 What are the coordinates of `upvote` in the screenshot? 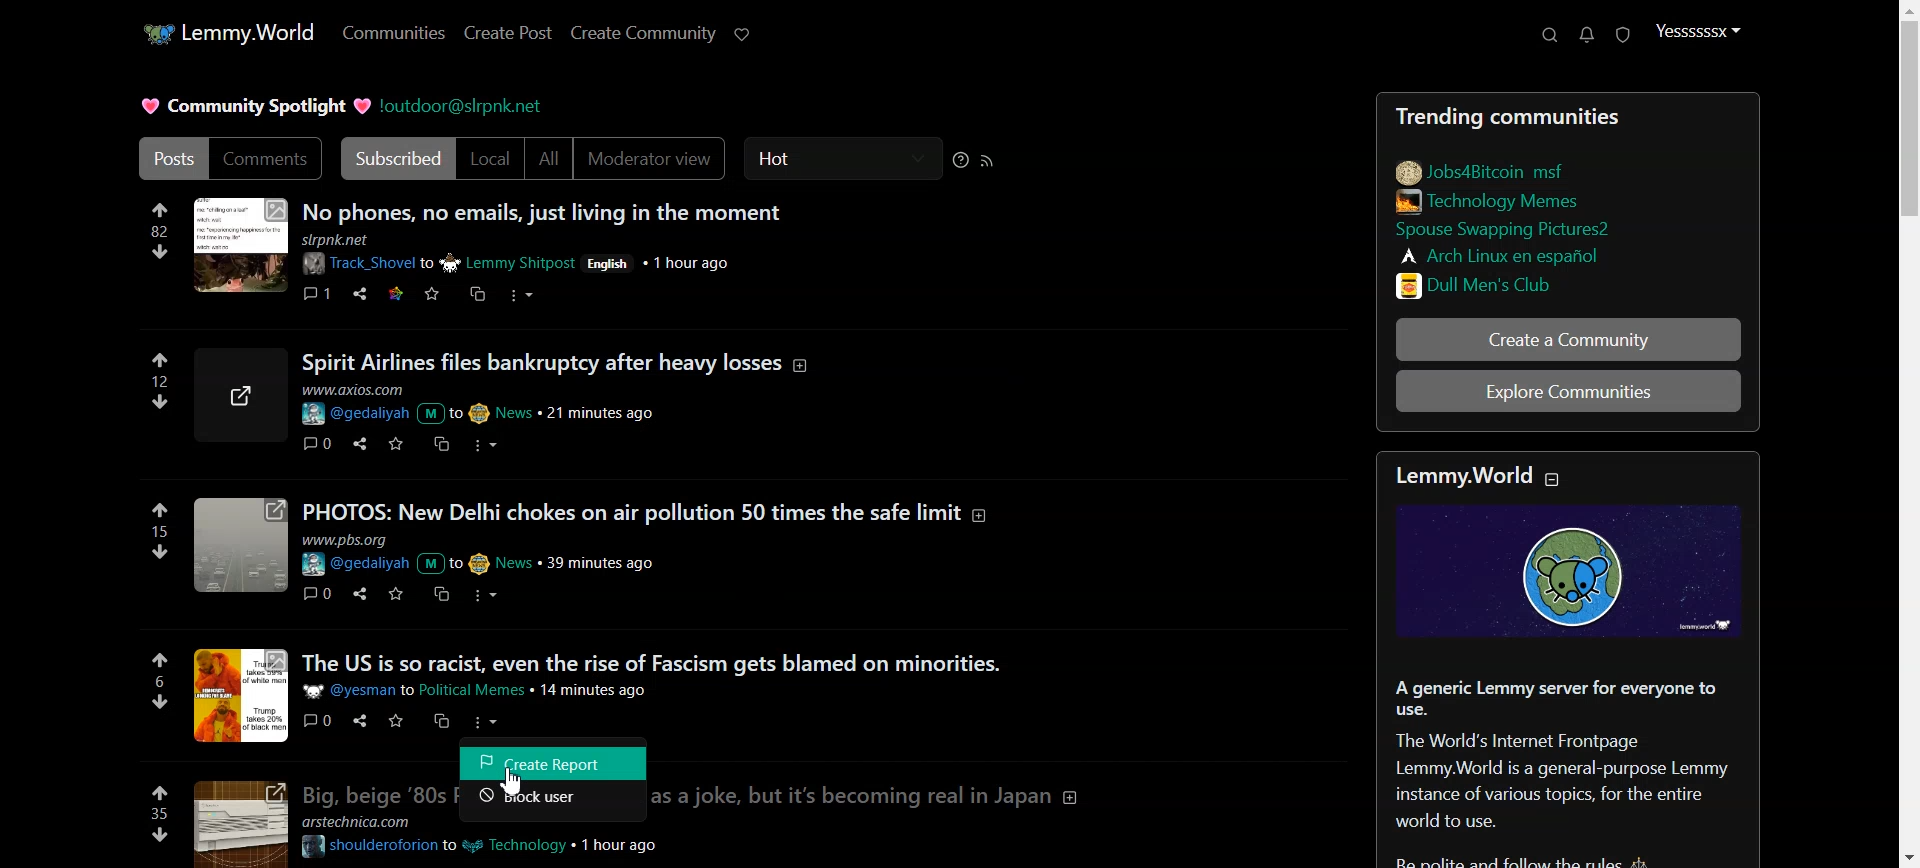 It's located at (159, 208).